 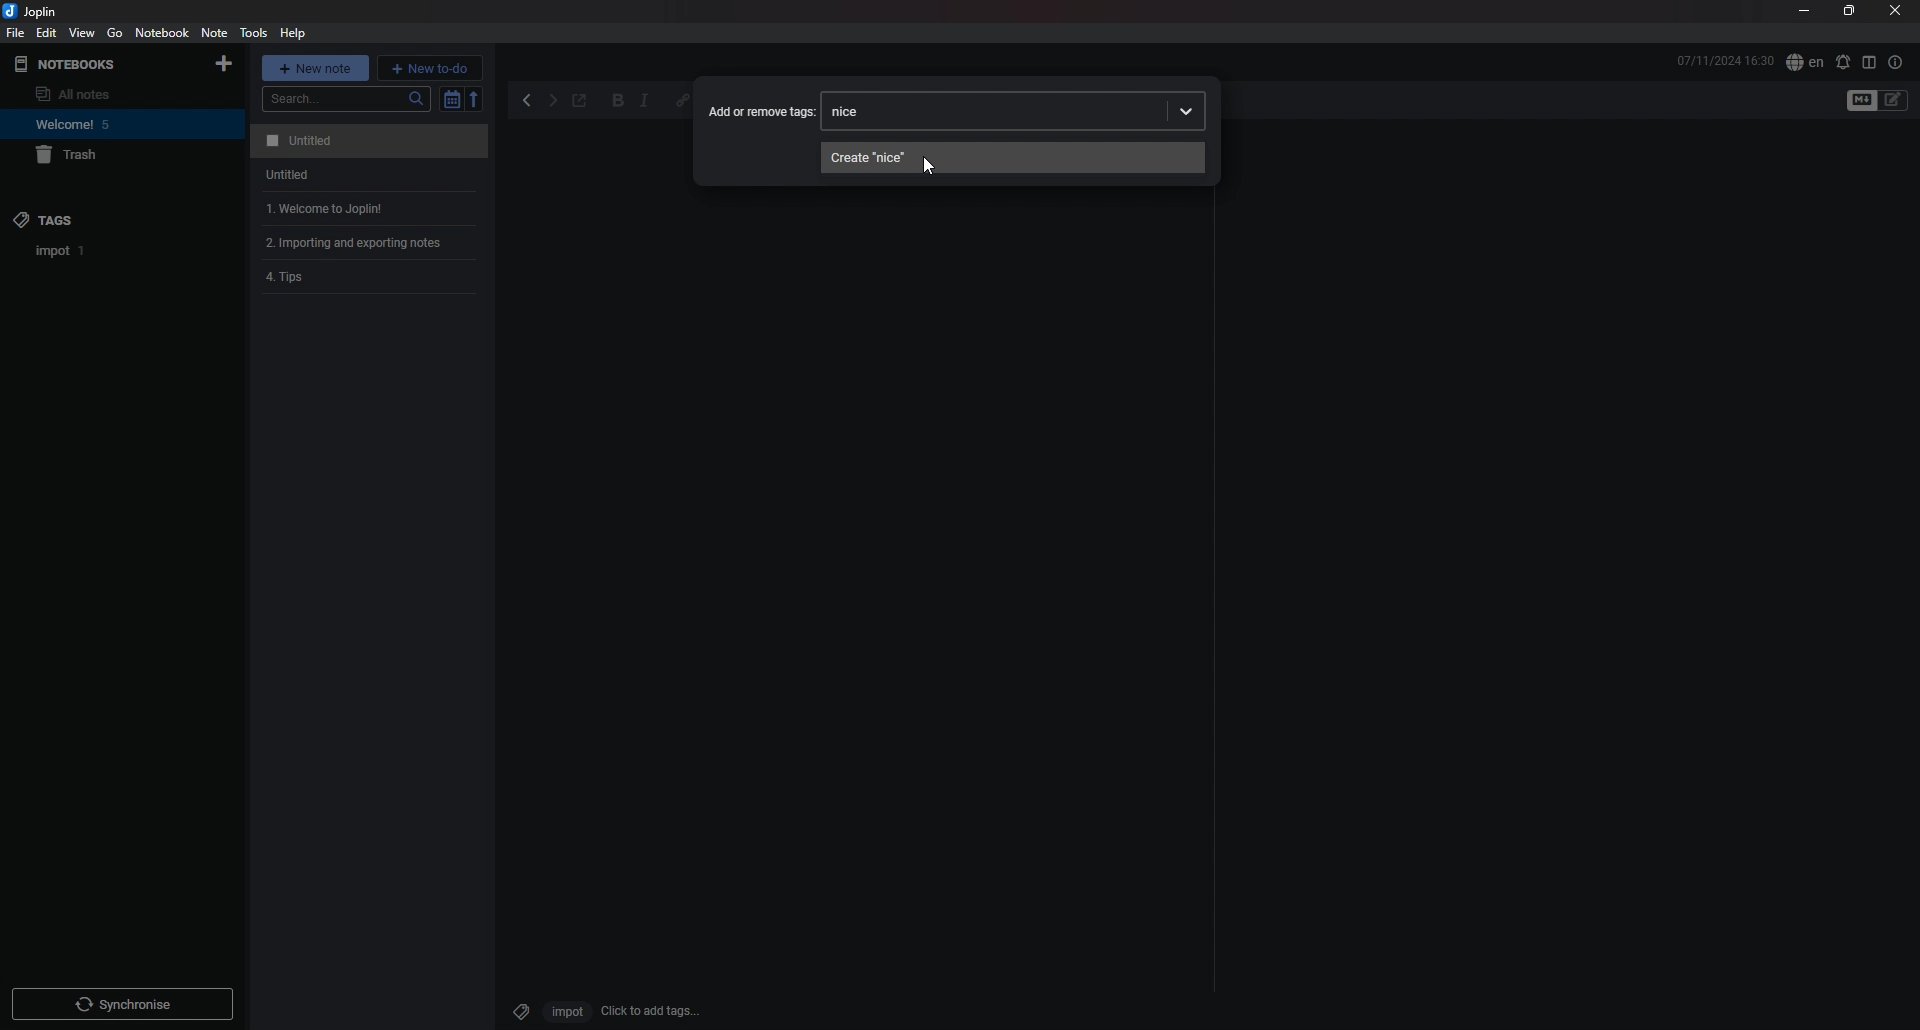 What do you see at coordinates (1842, 62) in the screenshot?
I see `spell check` at bounding box center [1842, 62].